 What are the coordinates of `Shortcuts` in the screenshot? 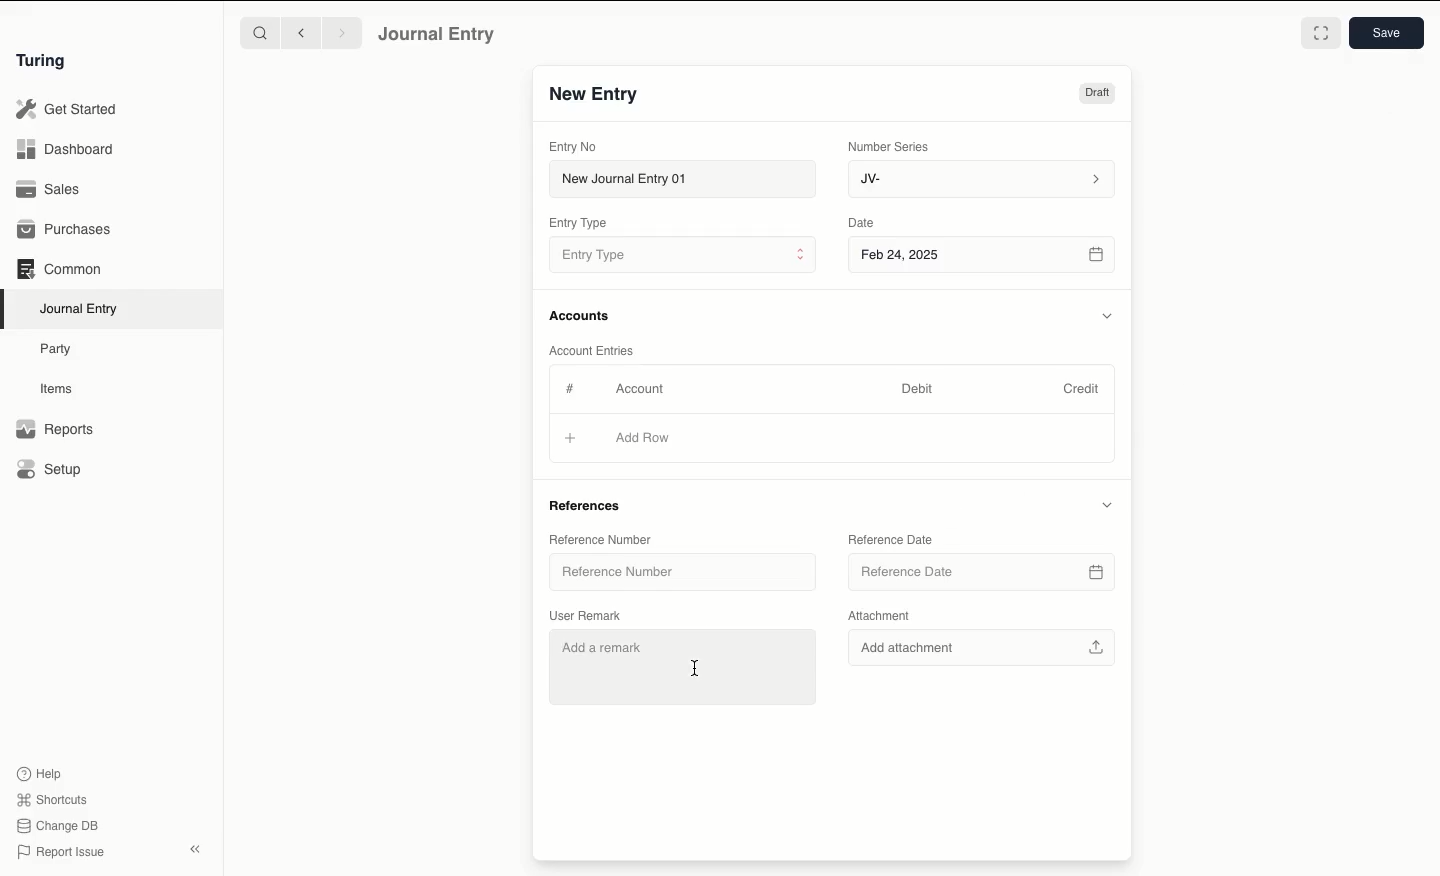 It's located at (55, 800).